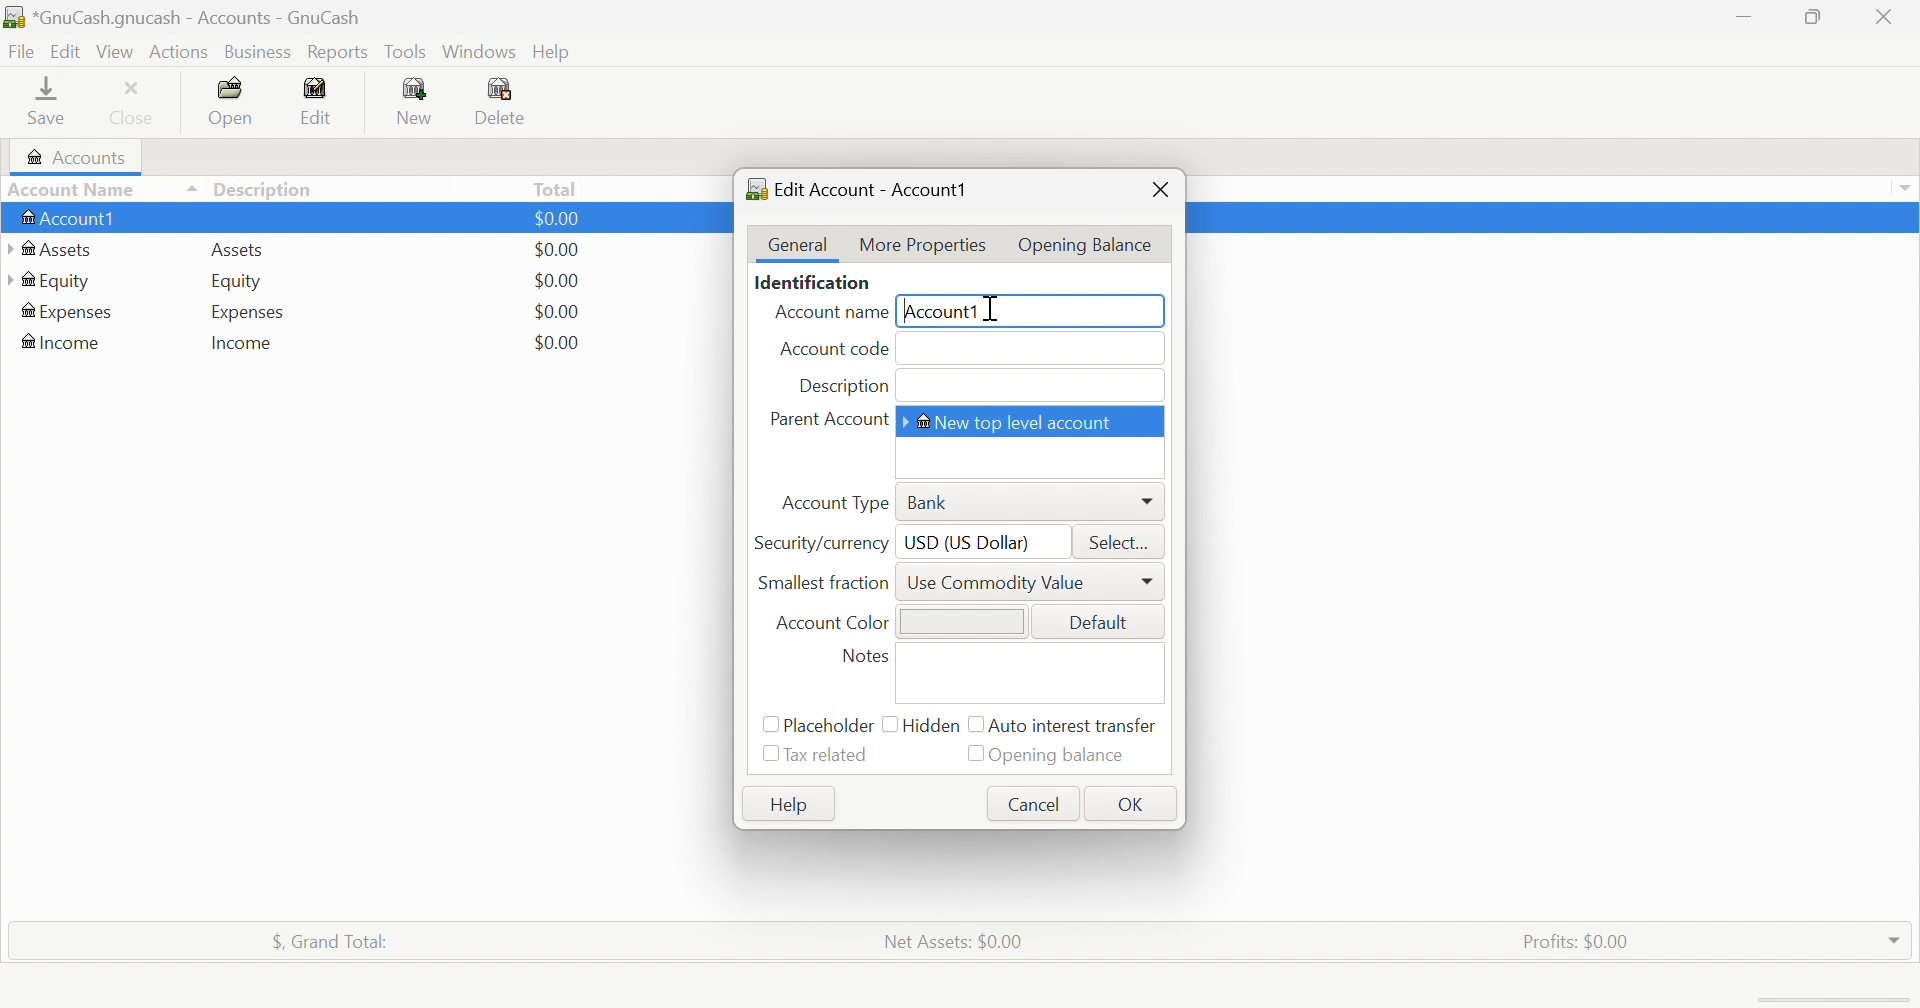 The image size is (1920, 1008). What do you see at coordinates (866, 189) in the screenshot?
I see `Edit Account - Account1` at bounding box center [866, 189].